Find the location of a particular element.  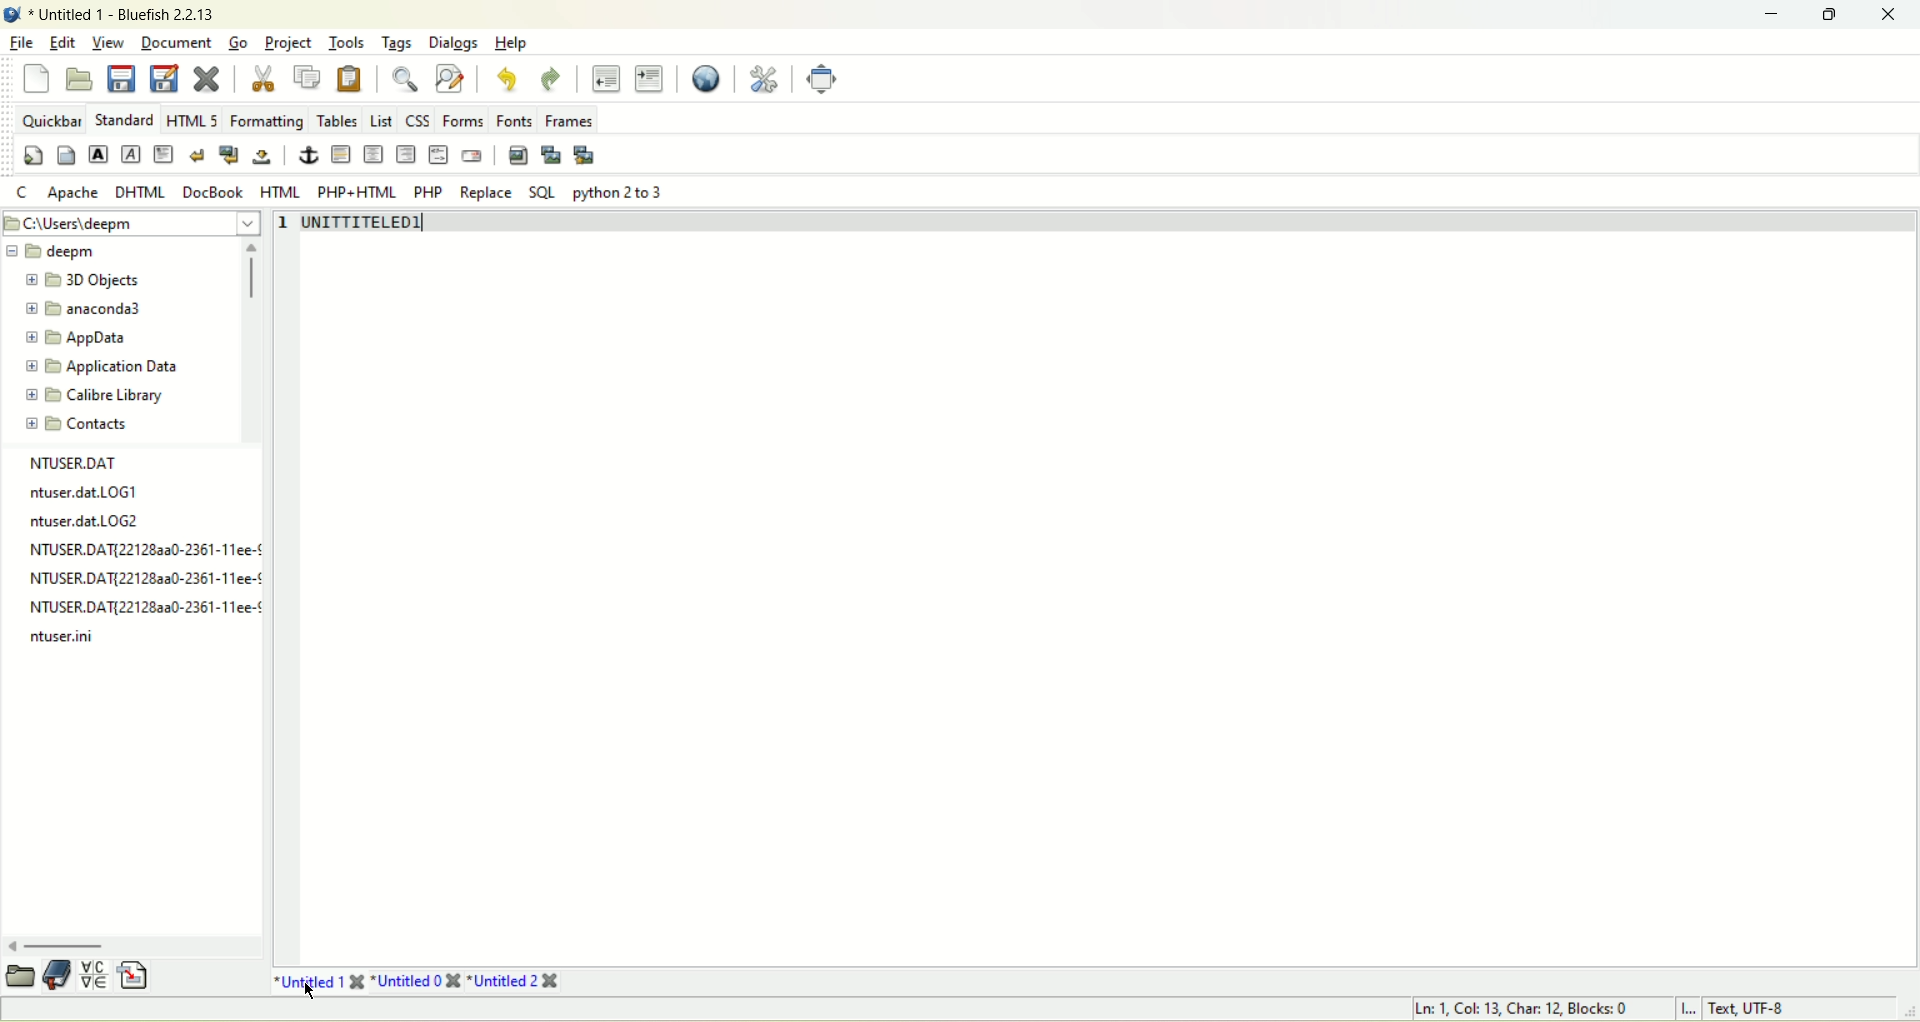

break is located at coordinates (197, 153).